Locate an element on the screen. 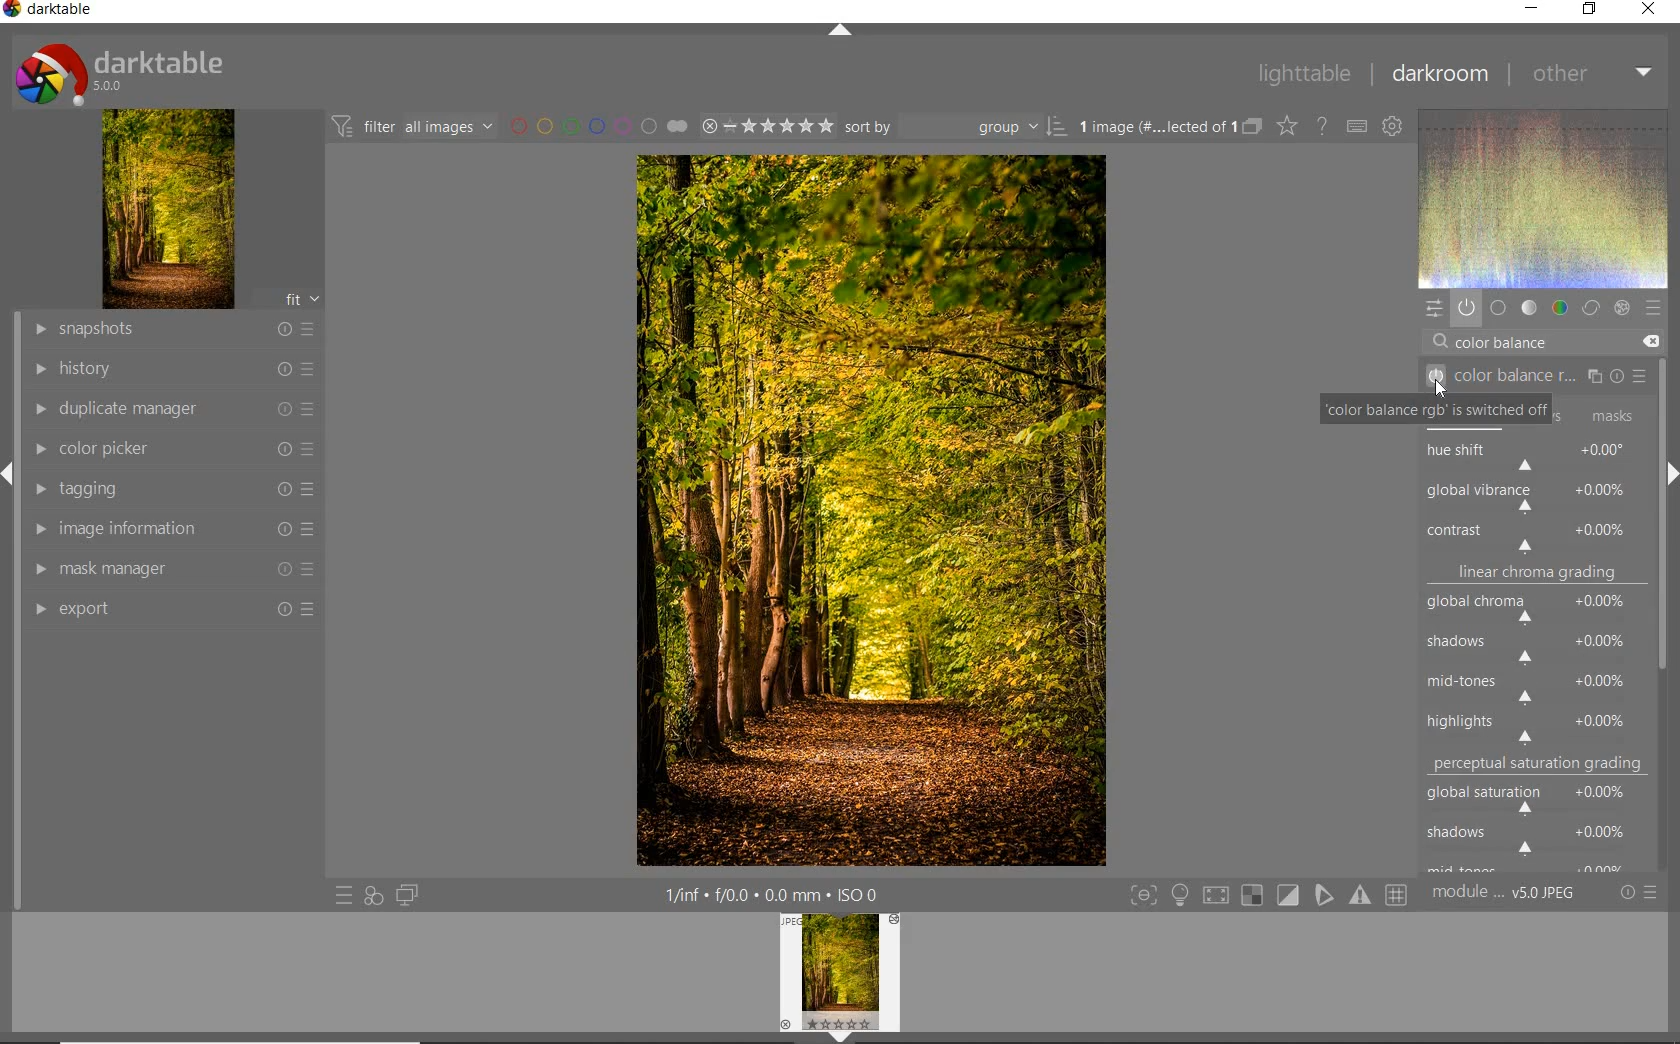  image information is located at coordinates (170, 528).